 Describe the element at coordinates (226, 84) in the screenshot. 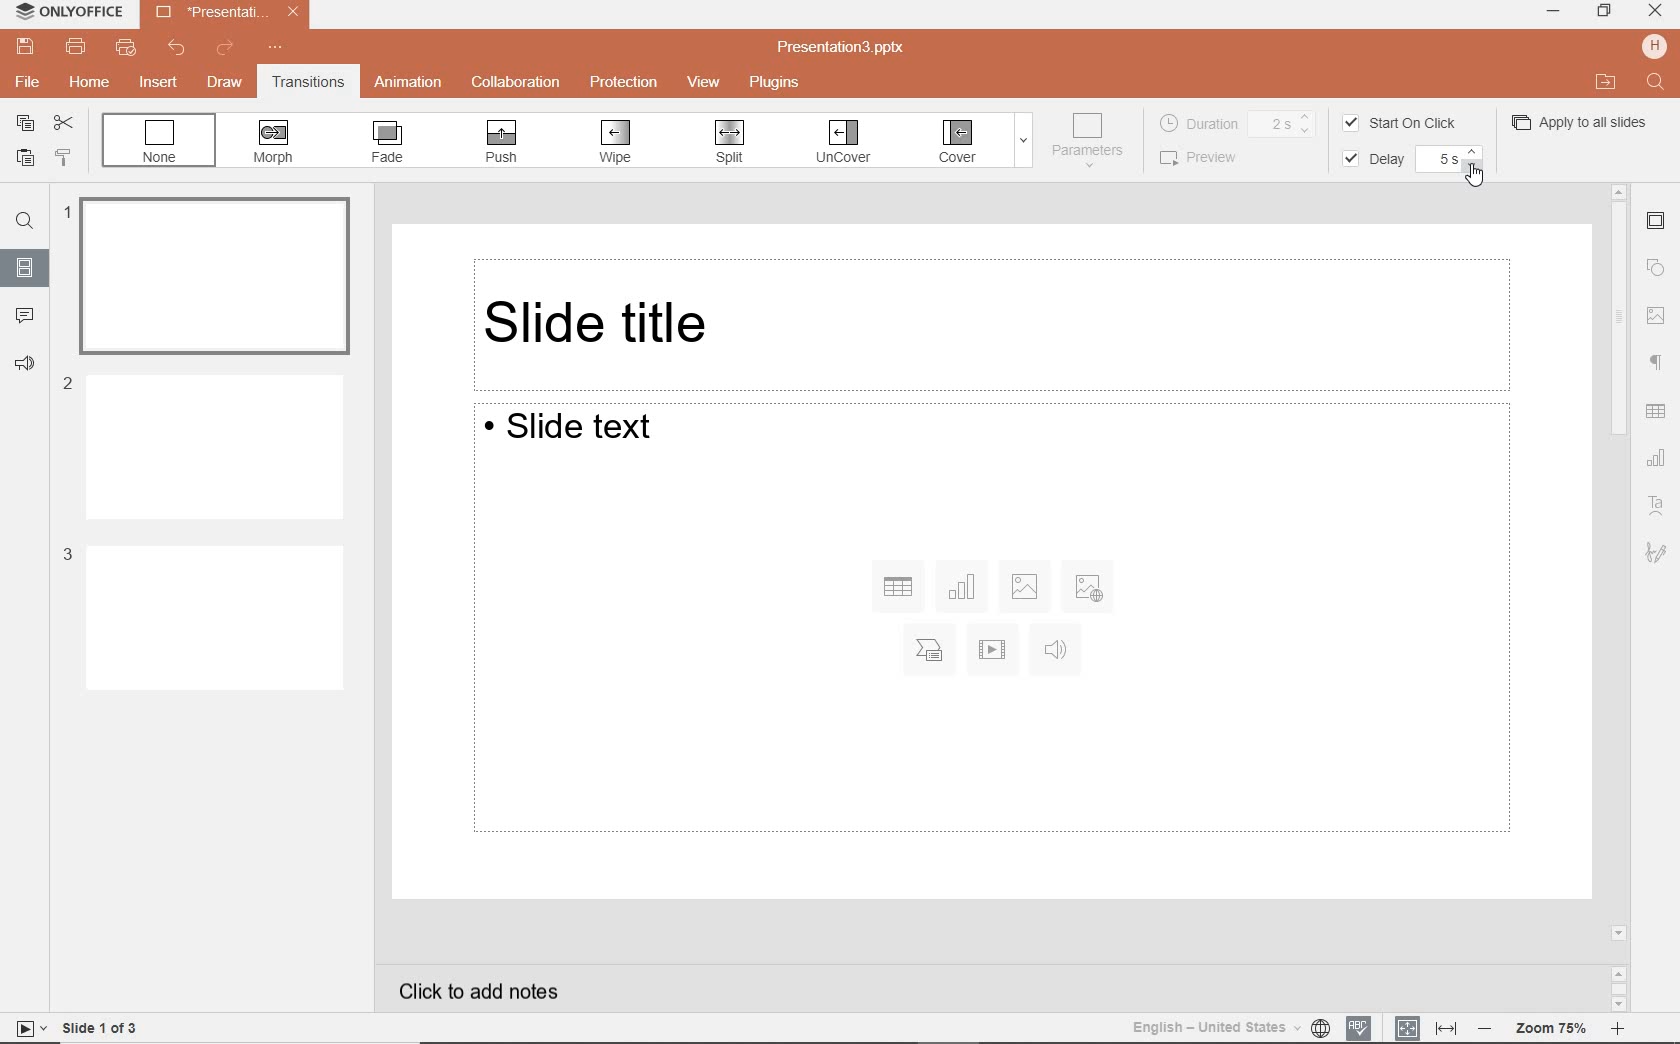

I see `draw` at that location.